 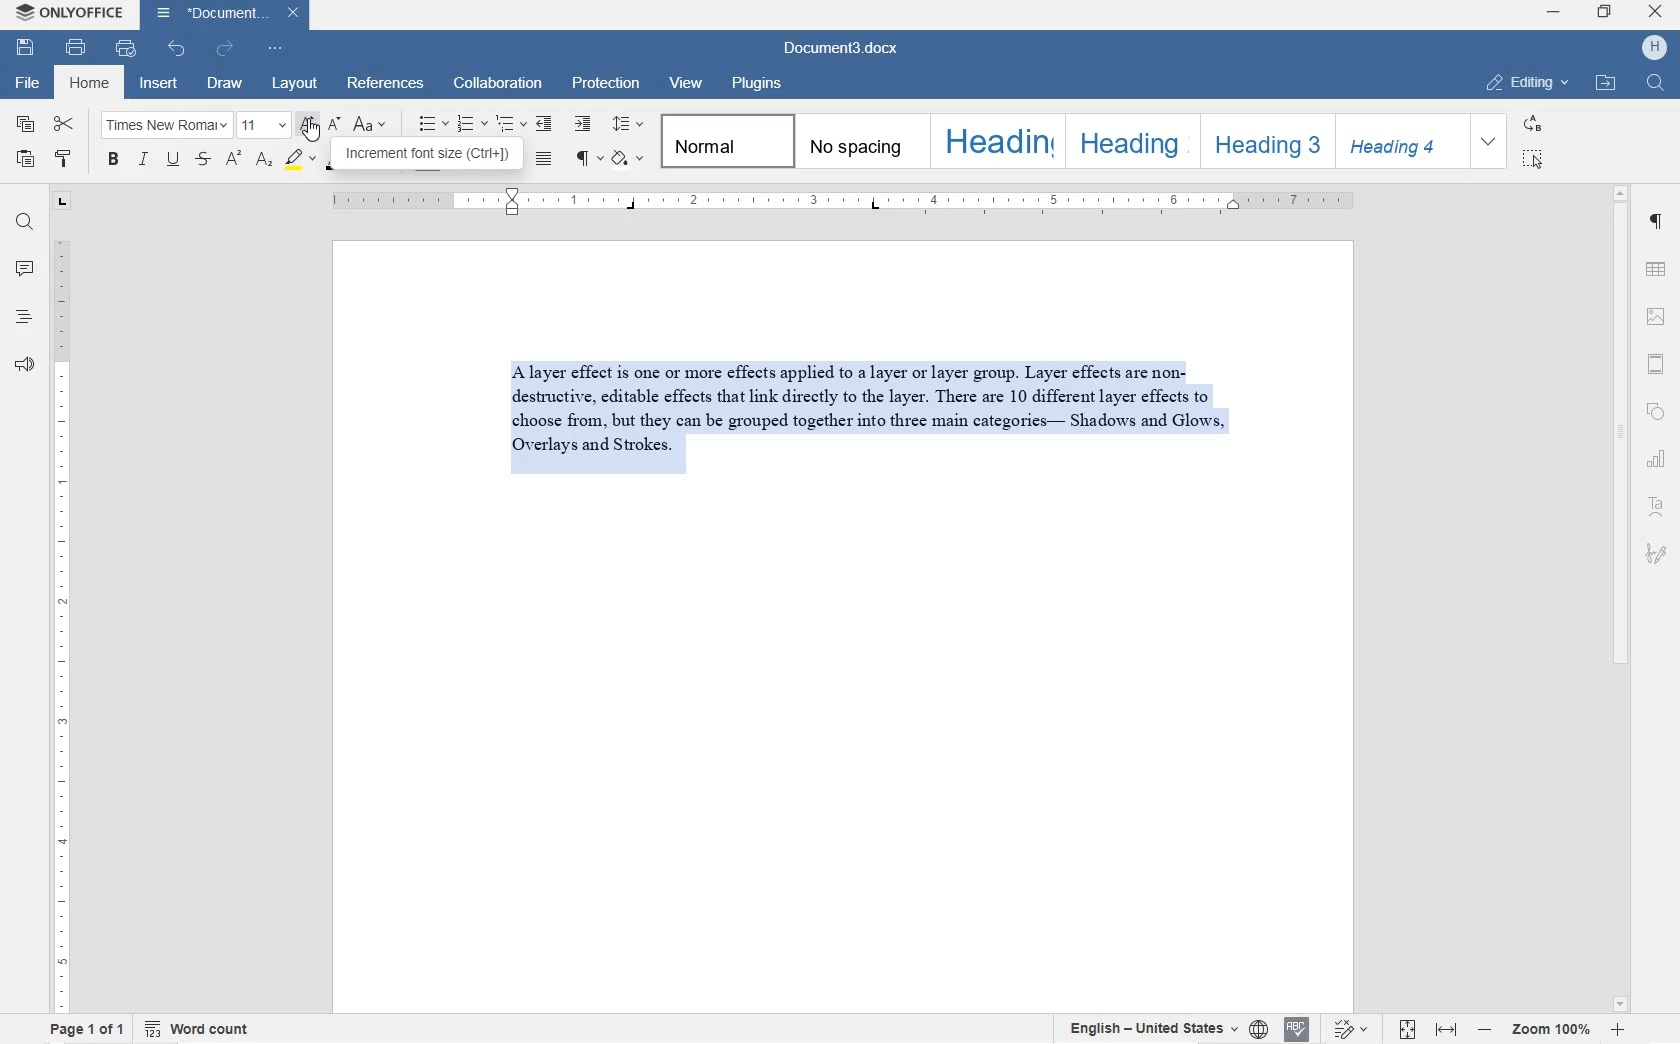 What do you see at coordinates (865, 422) in the screenshot?
I see `a block of text written by the user on the input field of the word document highlighted` at bounding box center [865, 422].